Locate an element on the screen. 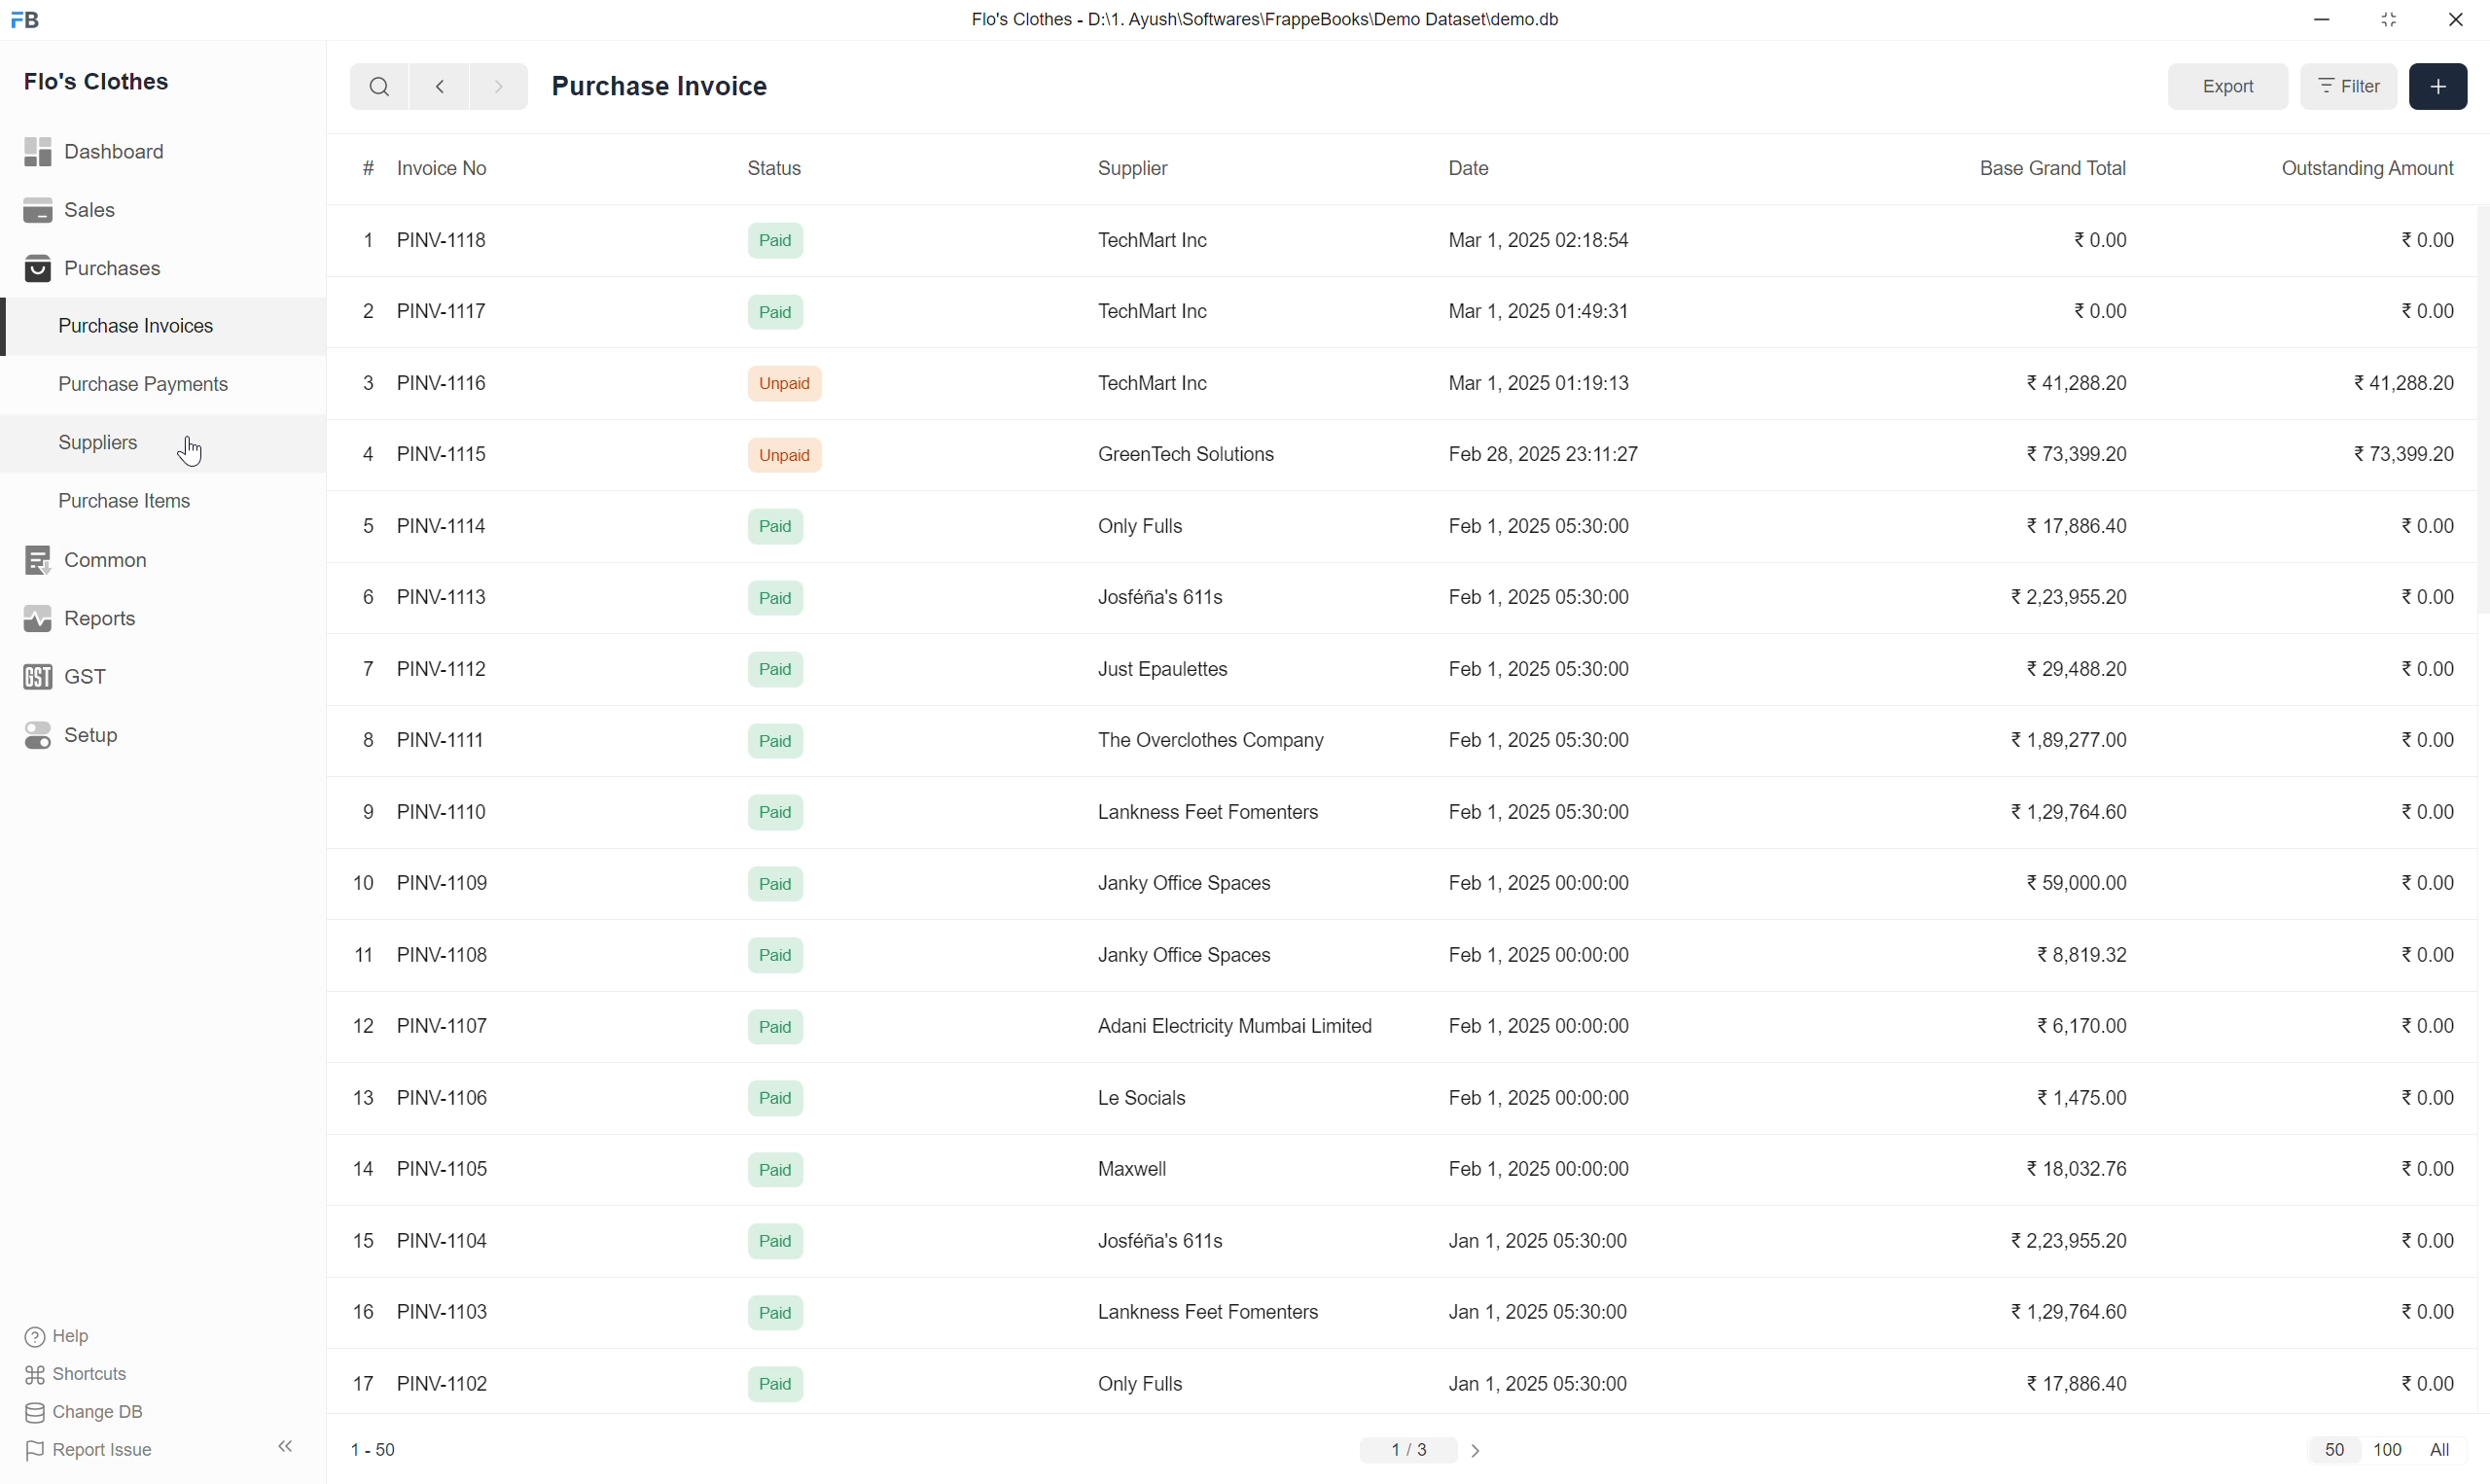  Mar 1, 2025 02:18:54 is located at coordinates (1537, 241).